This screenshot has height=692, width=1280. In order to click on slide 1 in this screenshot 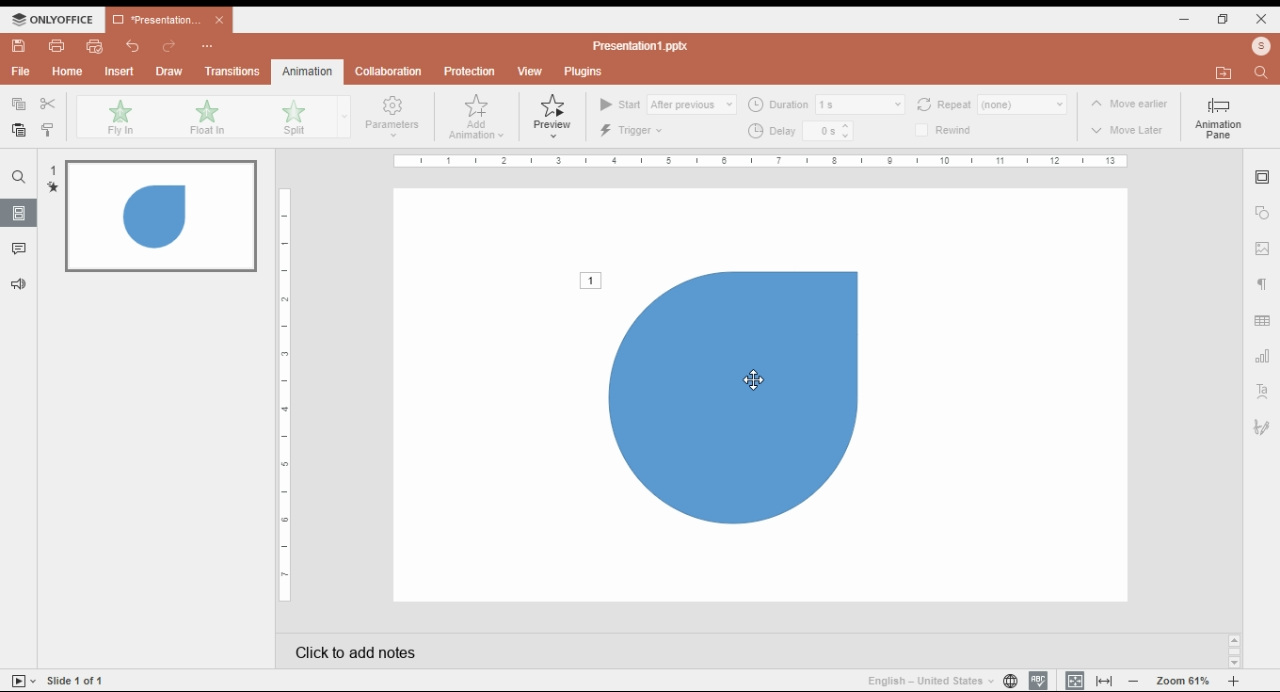, I will do `click(151, 217)`.